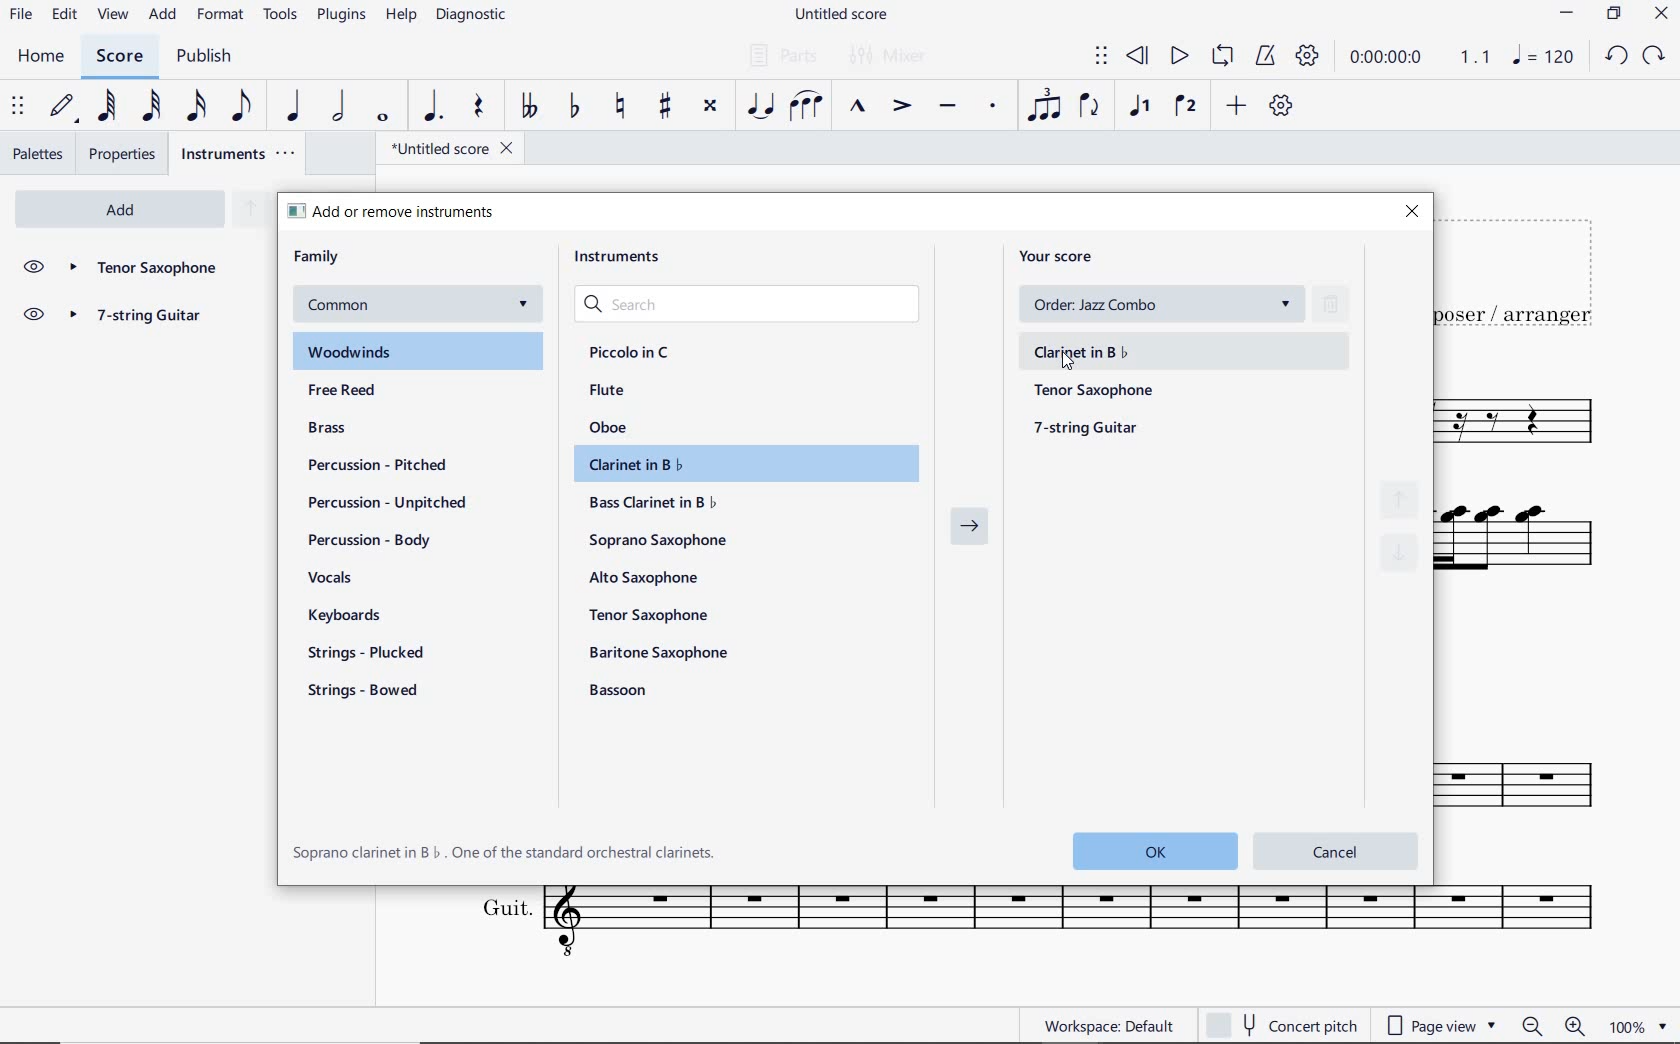  Describe the element at coordinates (1063, 256) in the screenshot. I see `your score` at that location.